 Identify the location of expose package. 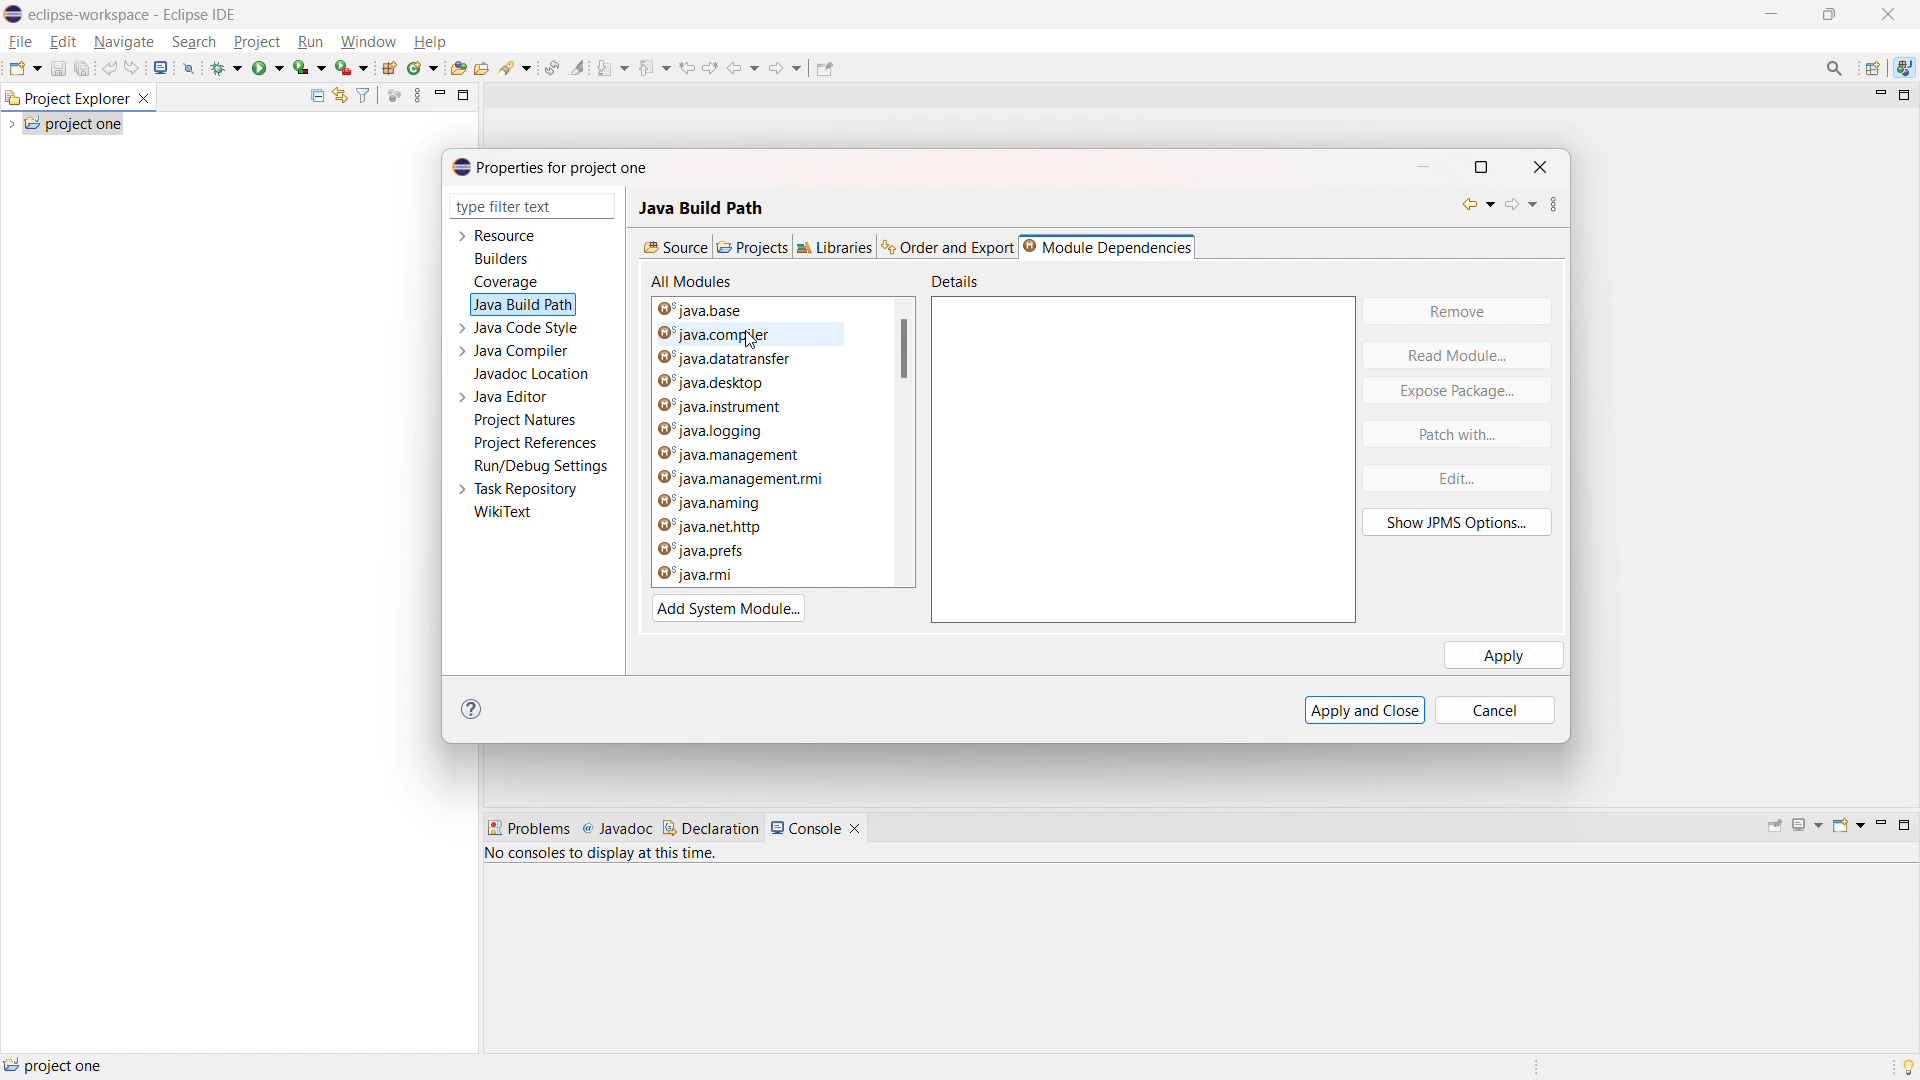
(1457, 391).